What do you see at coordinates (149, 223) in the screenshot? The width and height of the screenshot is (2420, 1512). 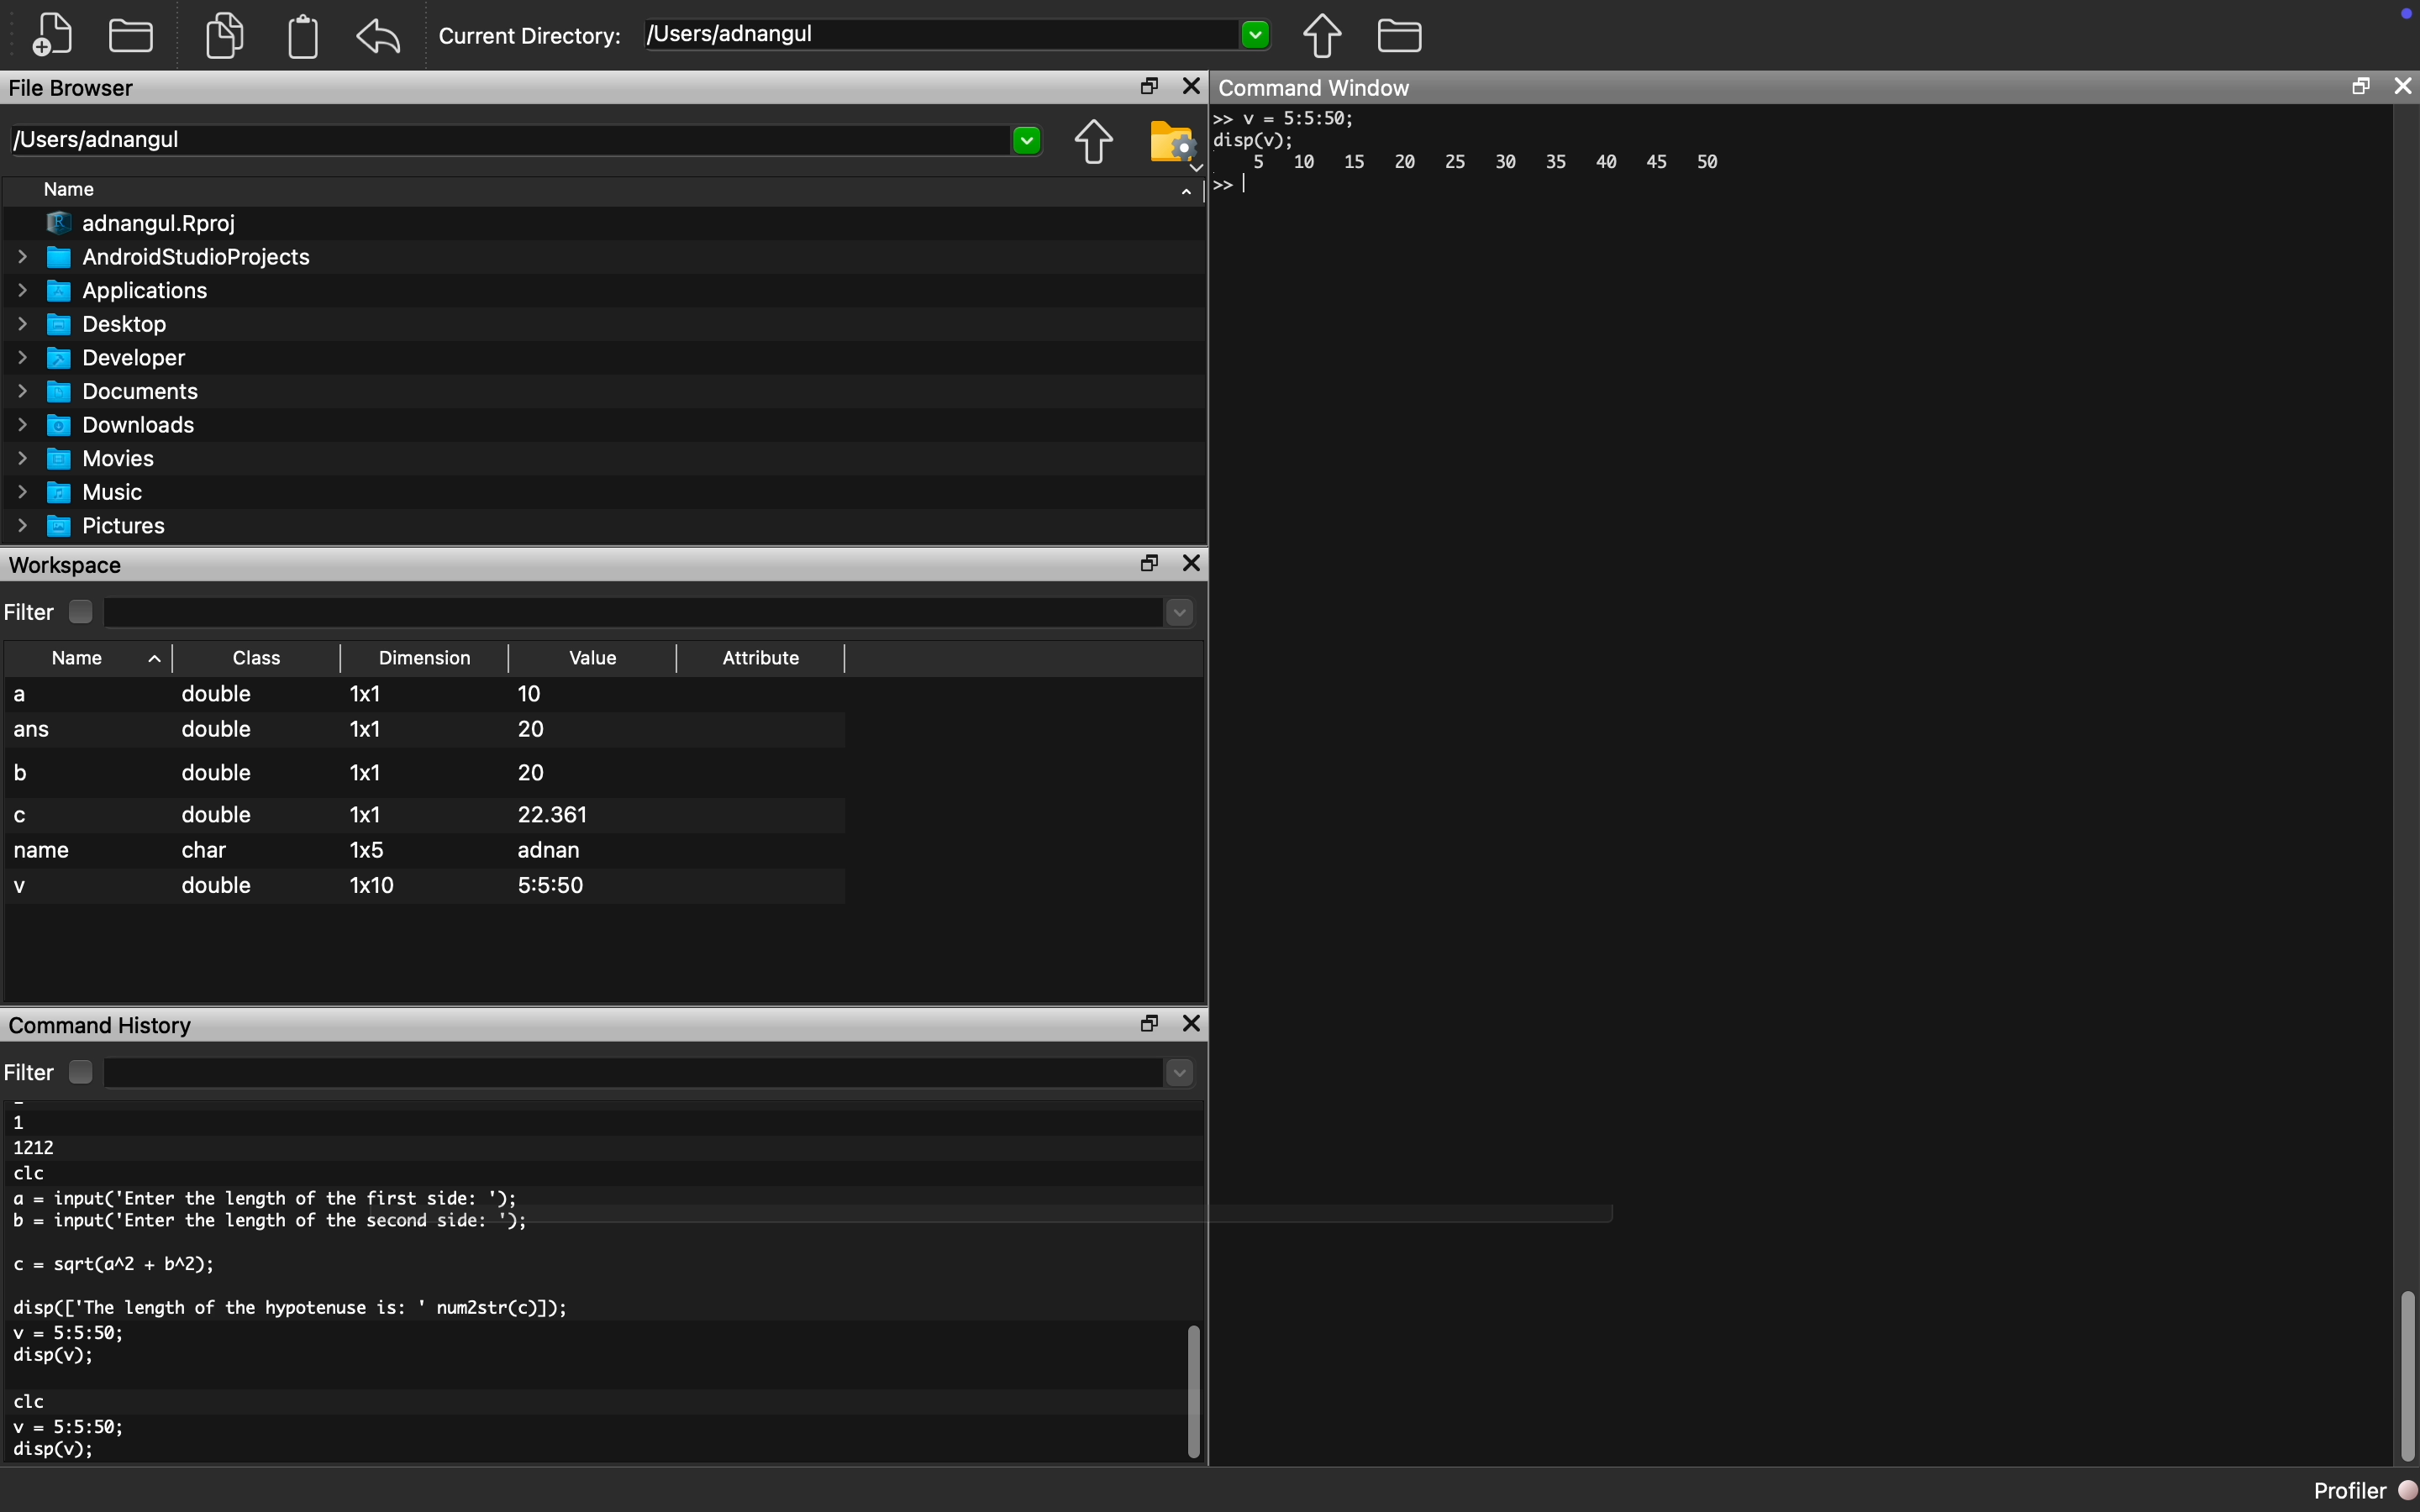 I see `adnangul.Rproj` at bounding box center [149, 223].